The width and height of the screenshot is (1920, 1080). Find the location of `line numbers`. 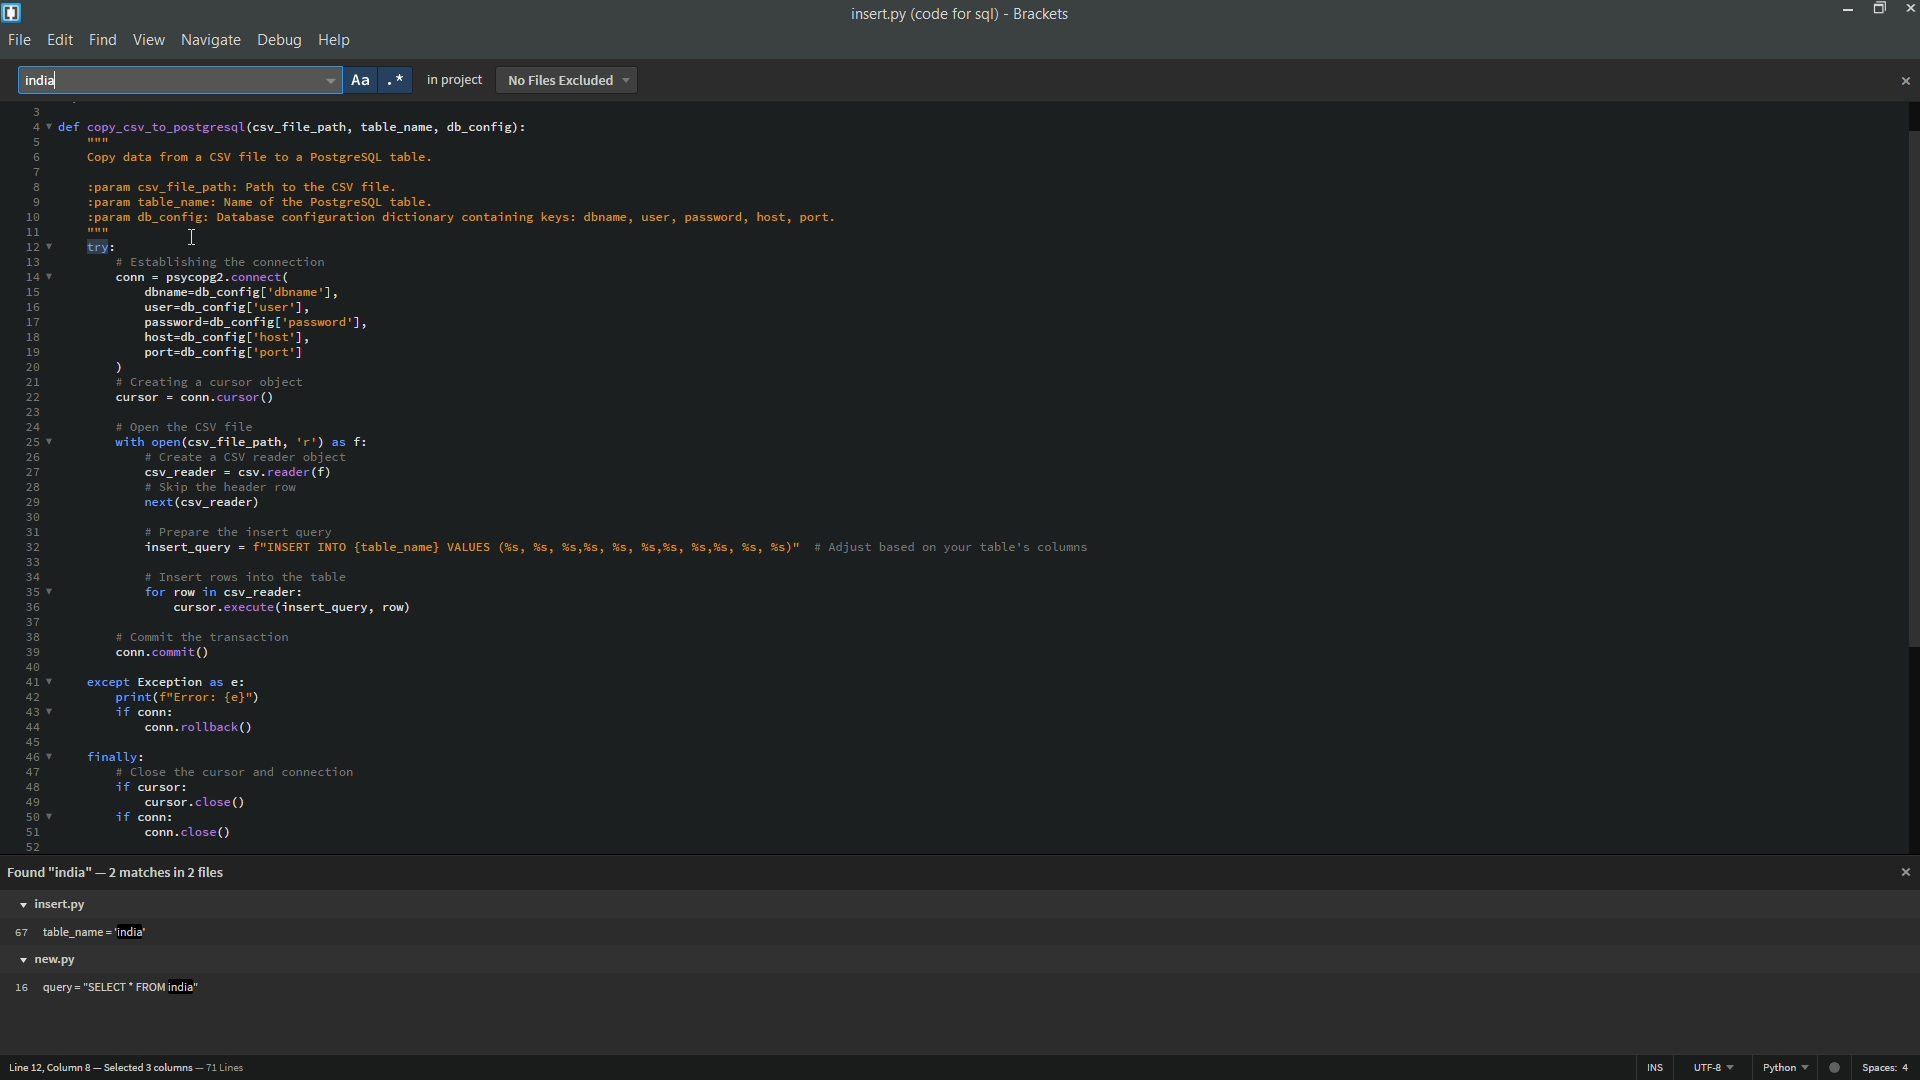

line numbers is located at coordinates (28, 478).